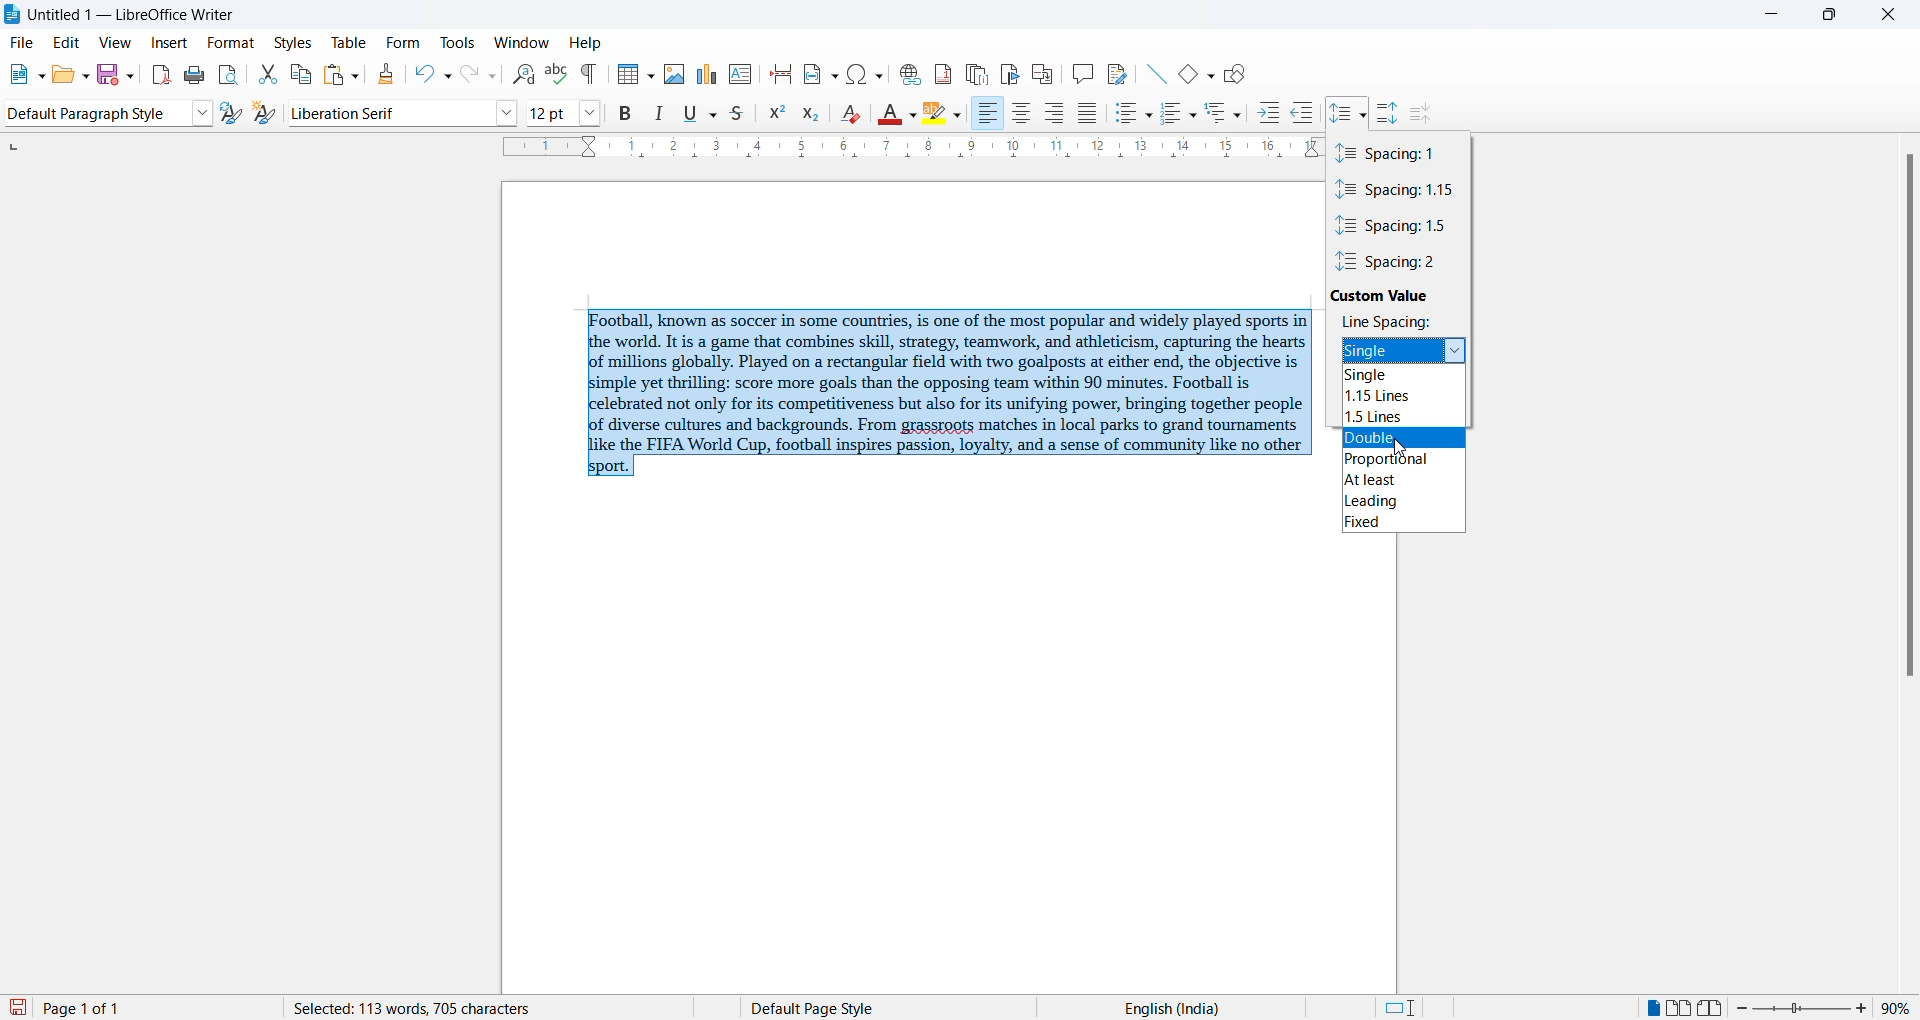  I want to click on toggle ordered list, so click(1172, 114).